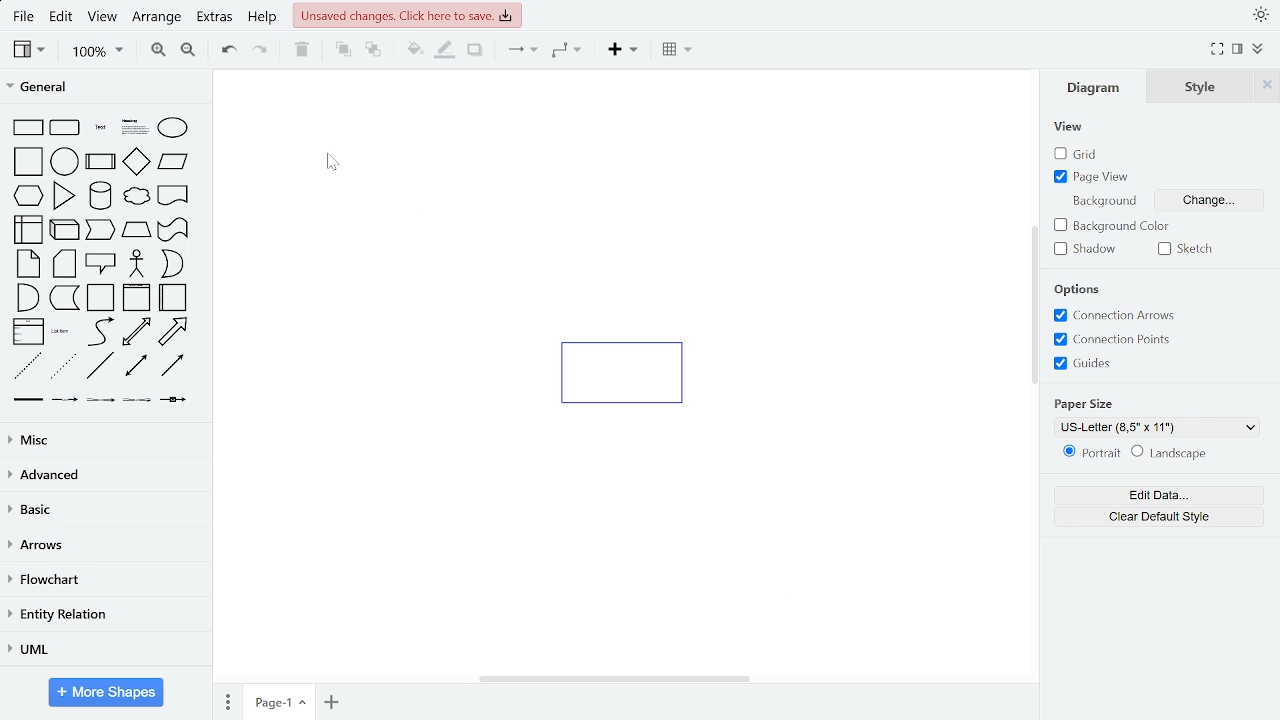 This screenshot has height=720, width=1280. What do you see at coordinates (1094, 88) in the screenshot?
I see `diagram` at bounding box center [1094, 88].